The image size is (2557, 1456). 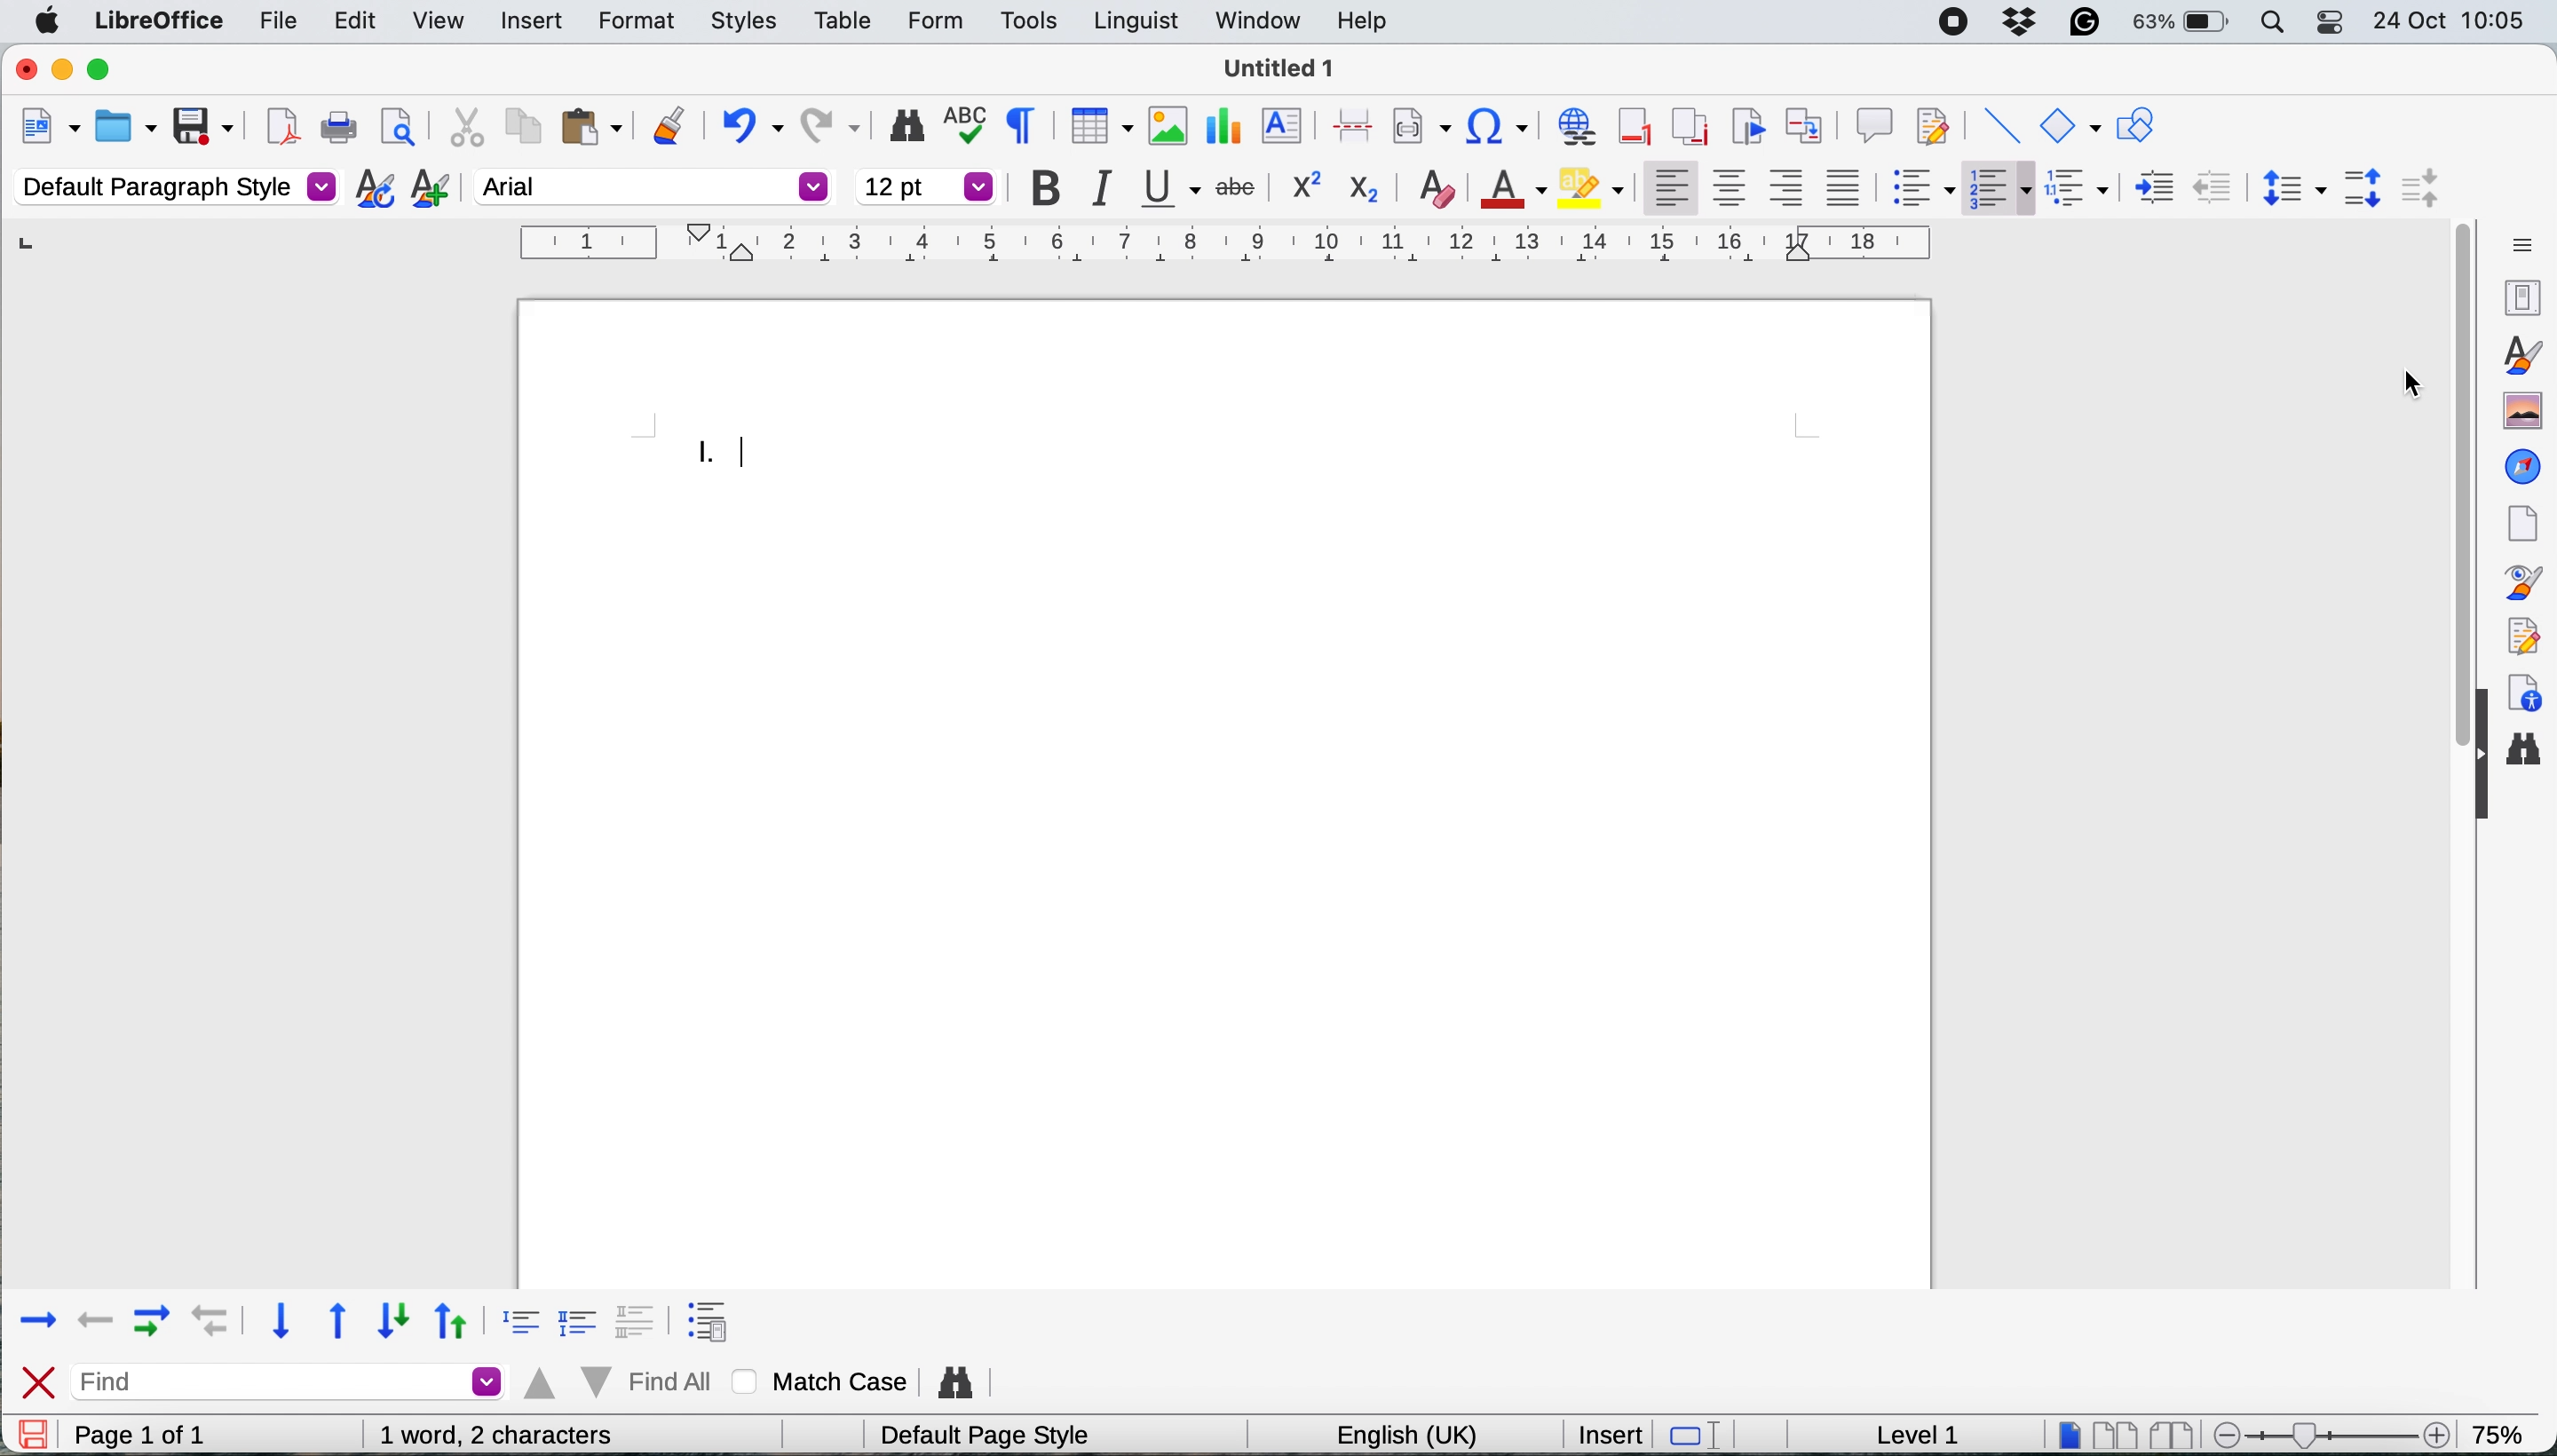 I want to click on justified, so click(x=1850, y=187).